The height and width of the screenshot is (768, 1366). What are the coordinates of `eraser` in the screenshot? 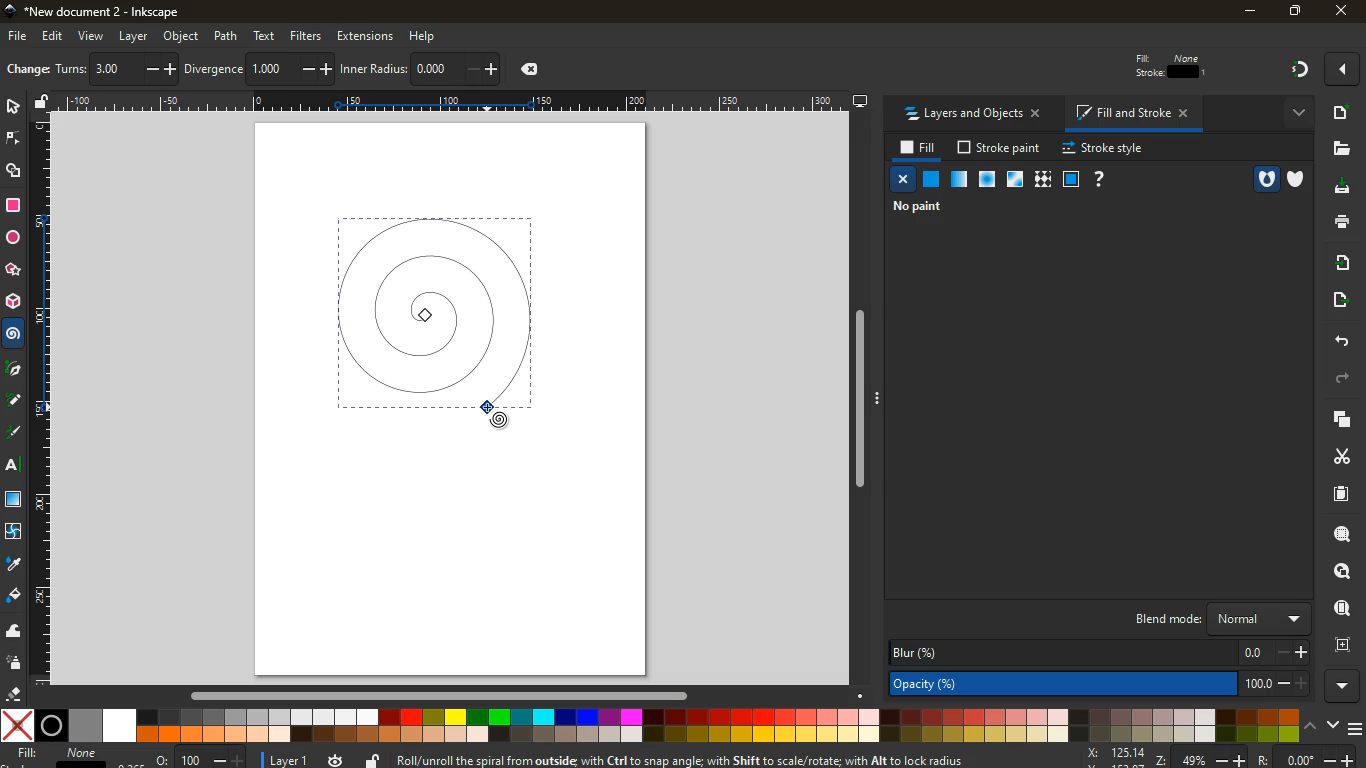 It's located at (13, 695).